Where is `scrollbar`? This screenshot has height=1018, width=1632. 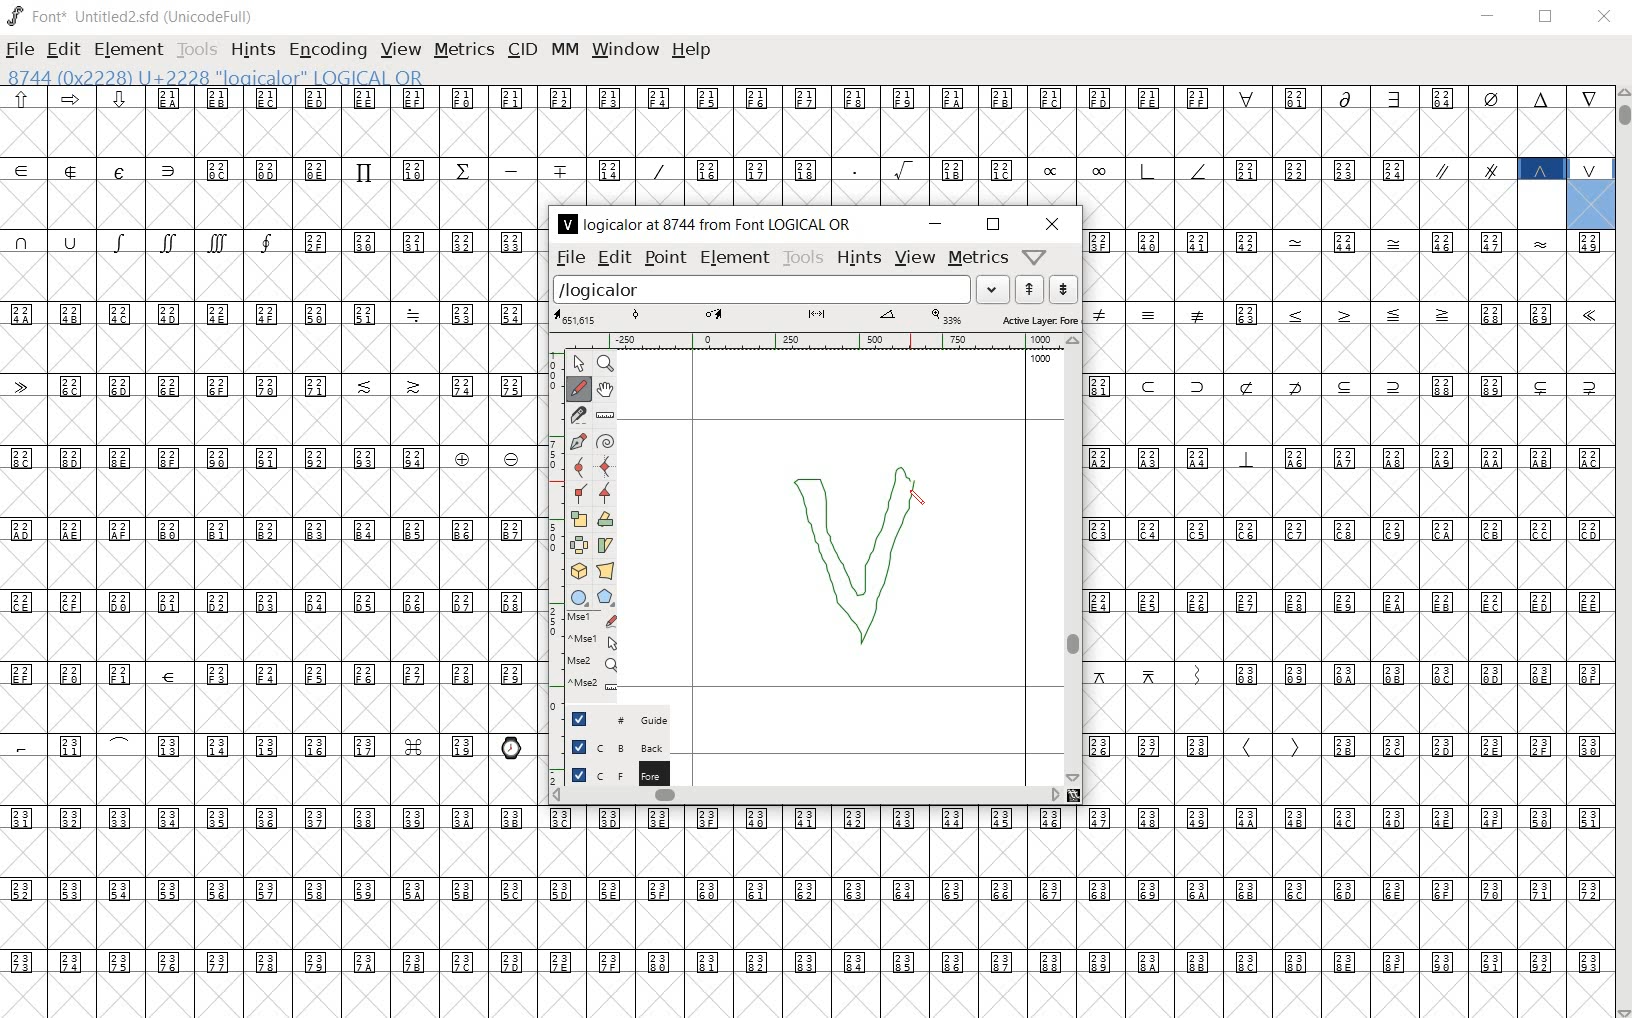
scrollbar is located at coordinates (1075, 560).